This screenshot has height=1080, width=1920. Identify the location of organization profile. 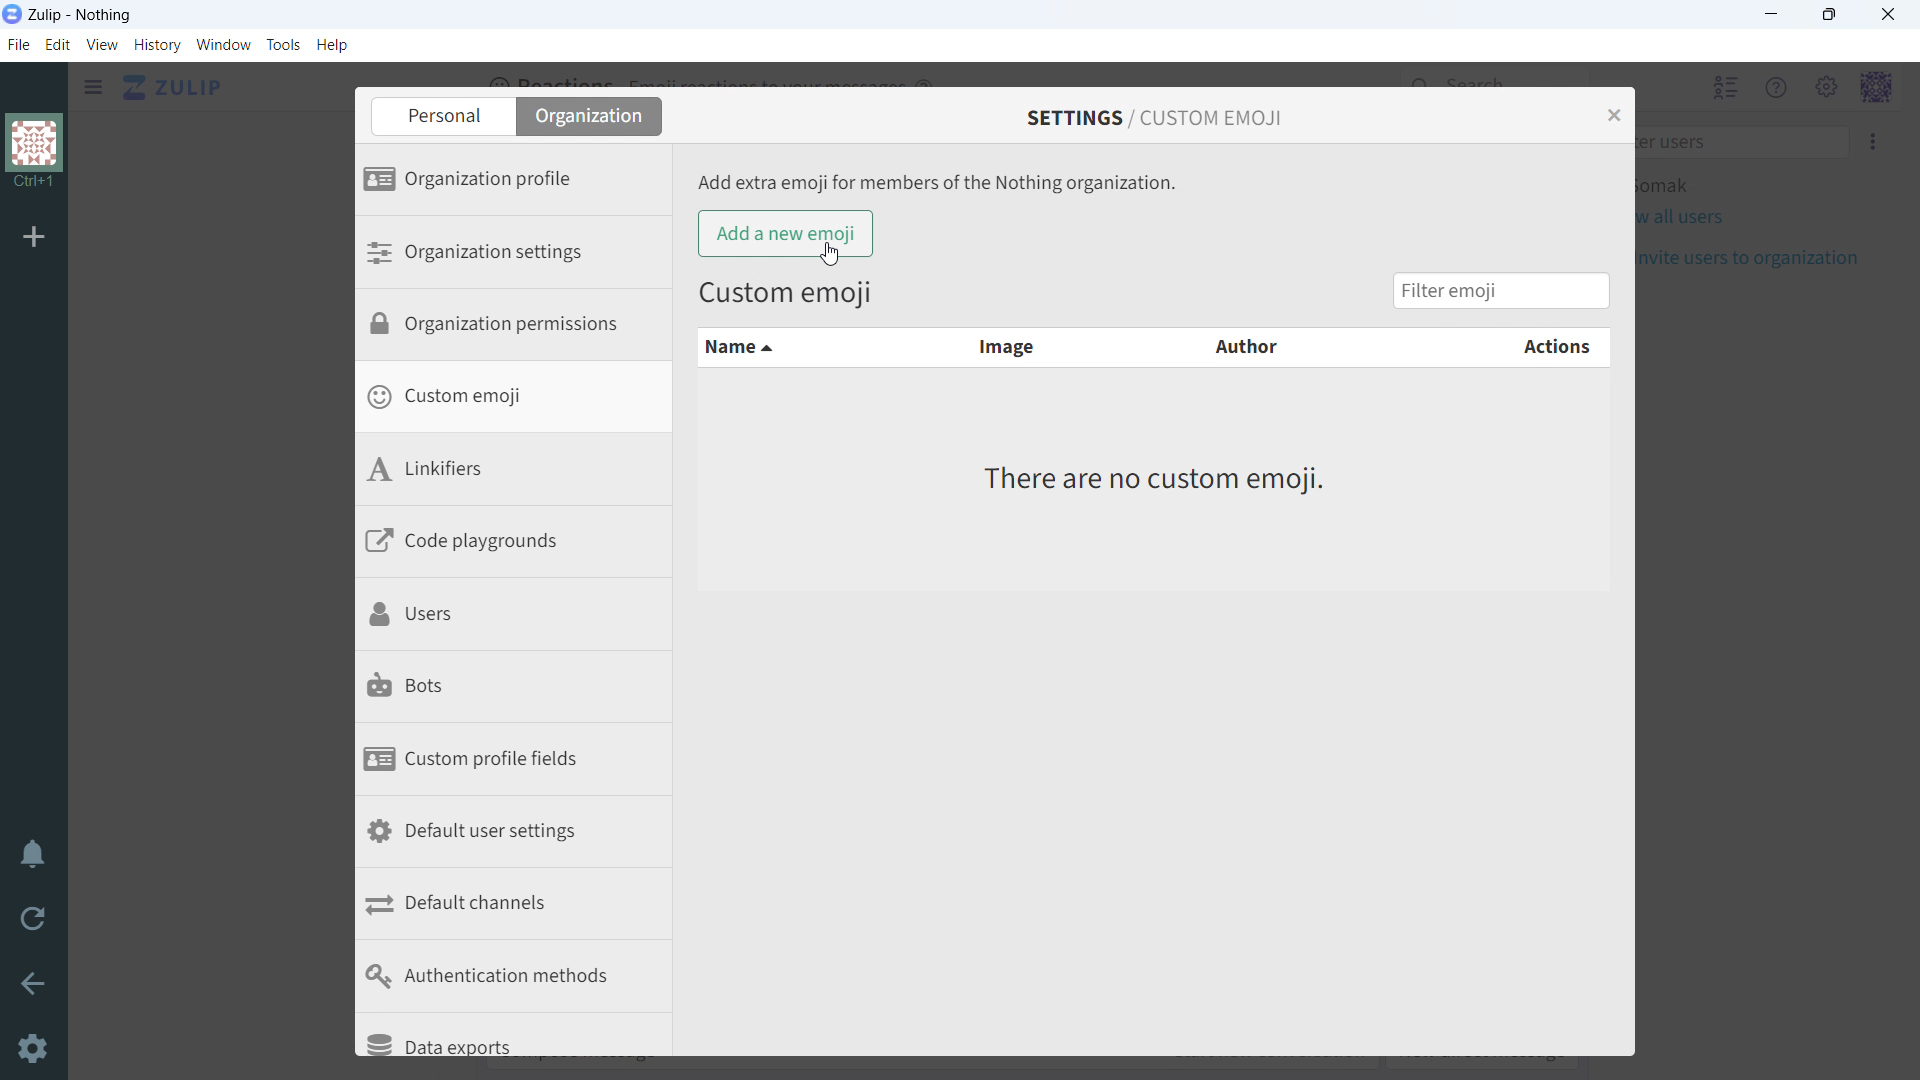
(512, 181).